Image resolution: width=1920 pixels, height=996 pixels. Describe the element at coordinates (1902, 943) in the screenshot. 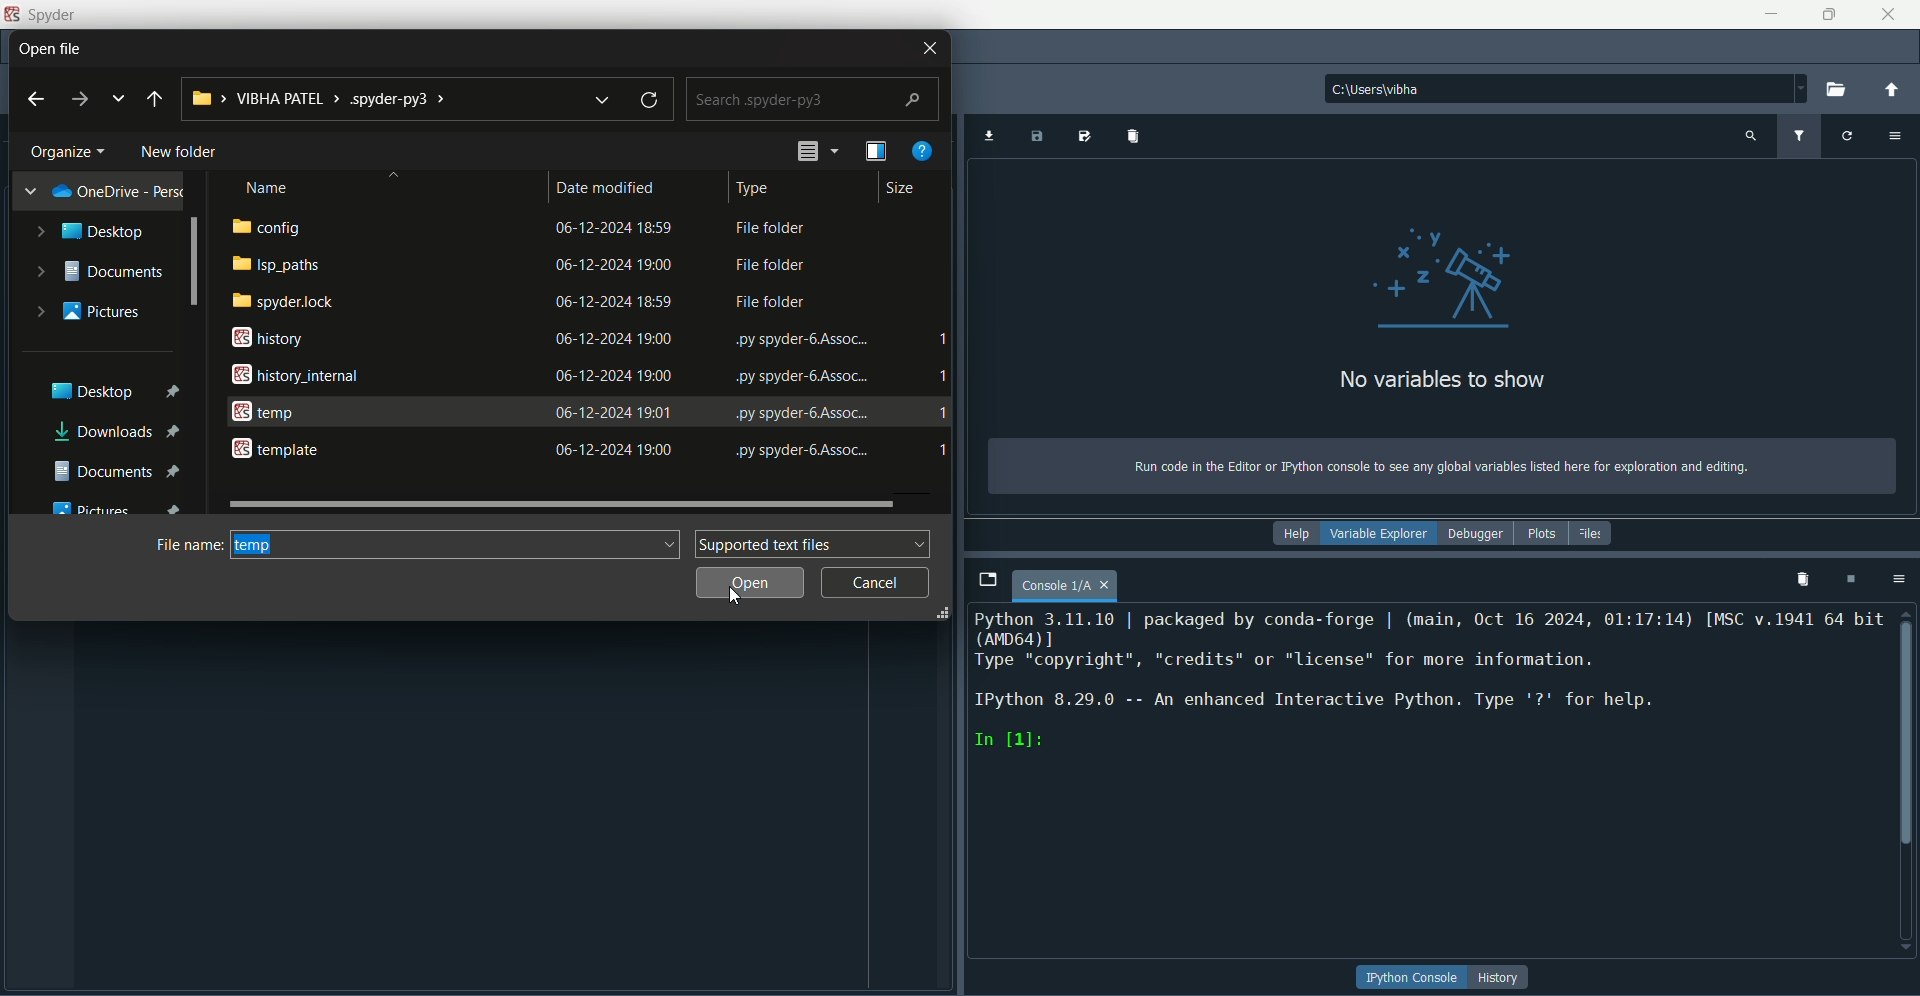

I see `Down` at that location.